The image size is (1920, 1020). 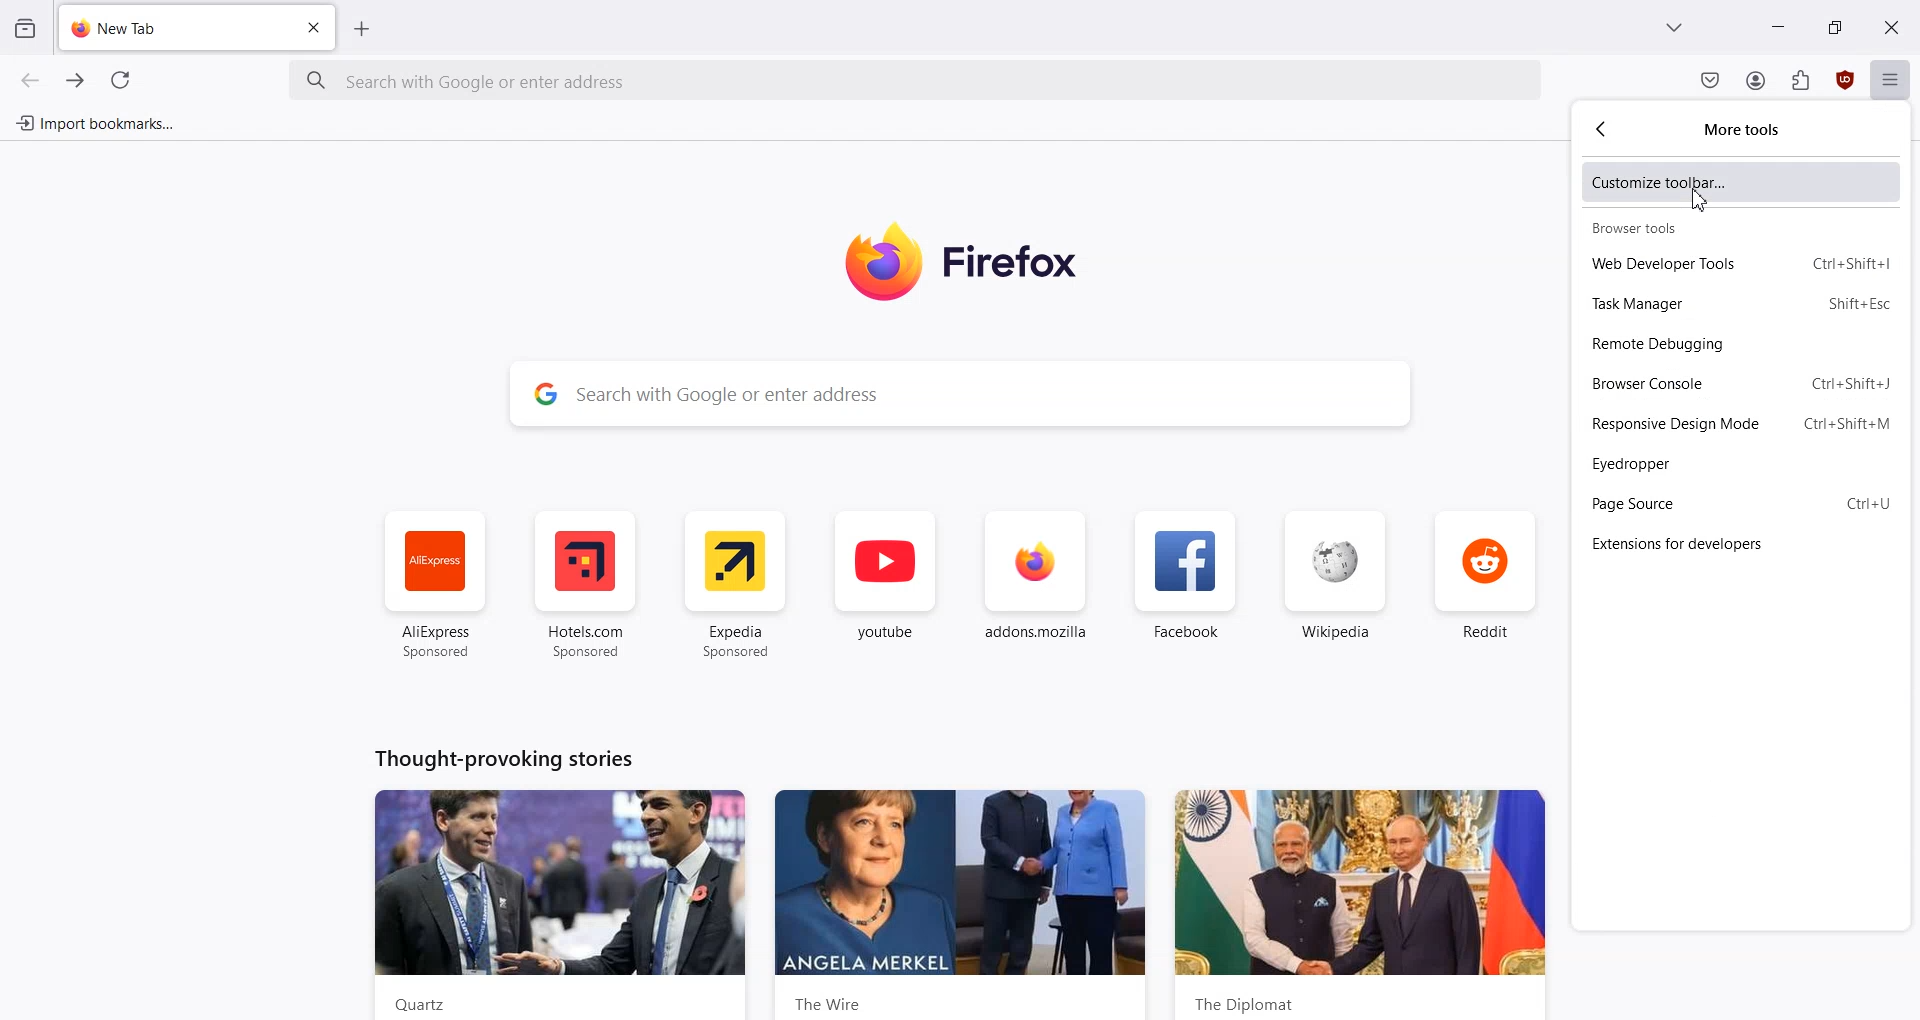 I want to click on Shortcut key, so click(x=1858, y=302).